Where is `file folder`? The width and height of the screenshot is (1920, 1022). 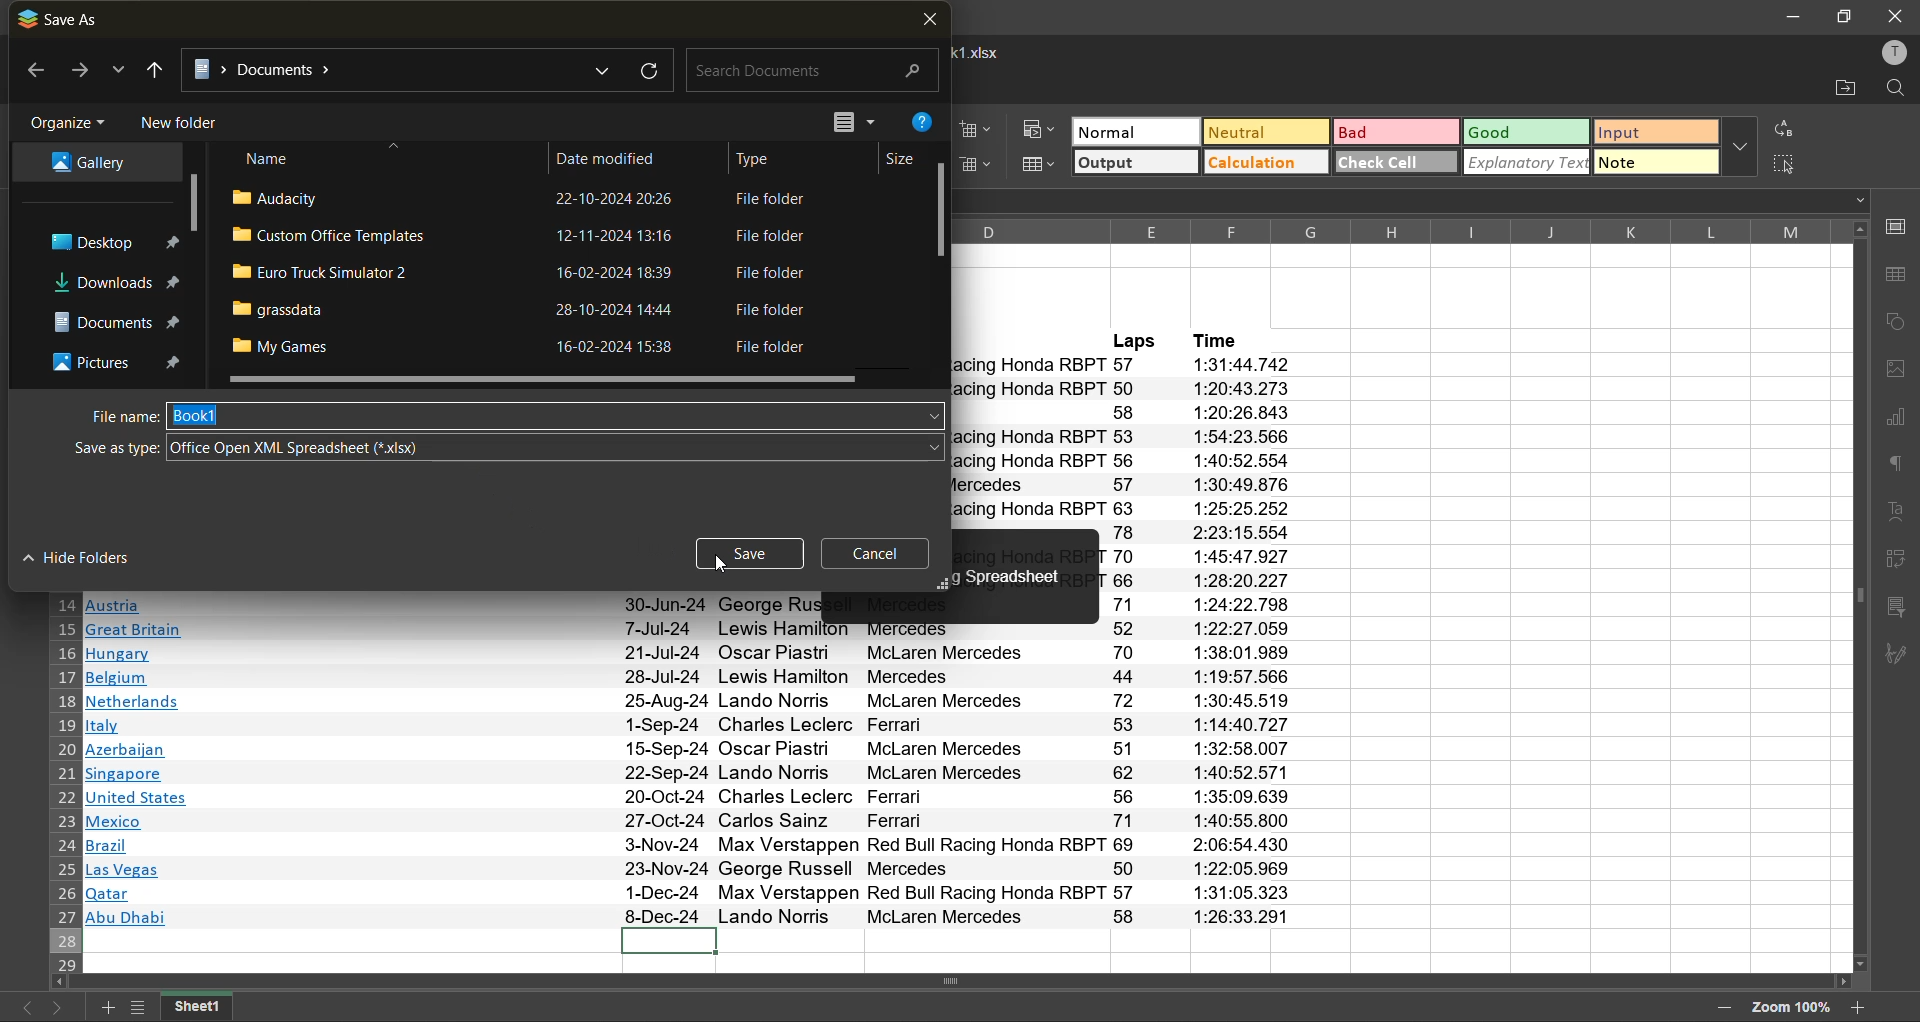 file folder is located at coordinates (781, 238).